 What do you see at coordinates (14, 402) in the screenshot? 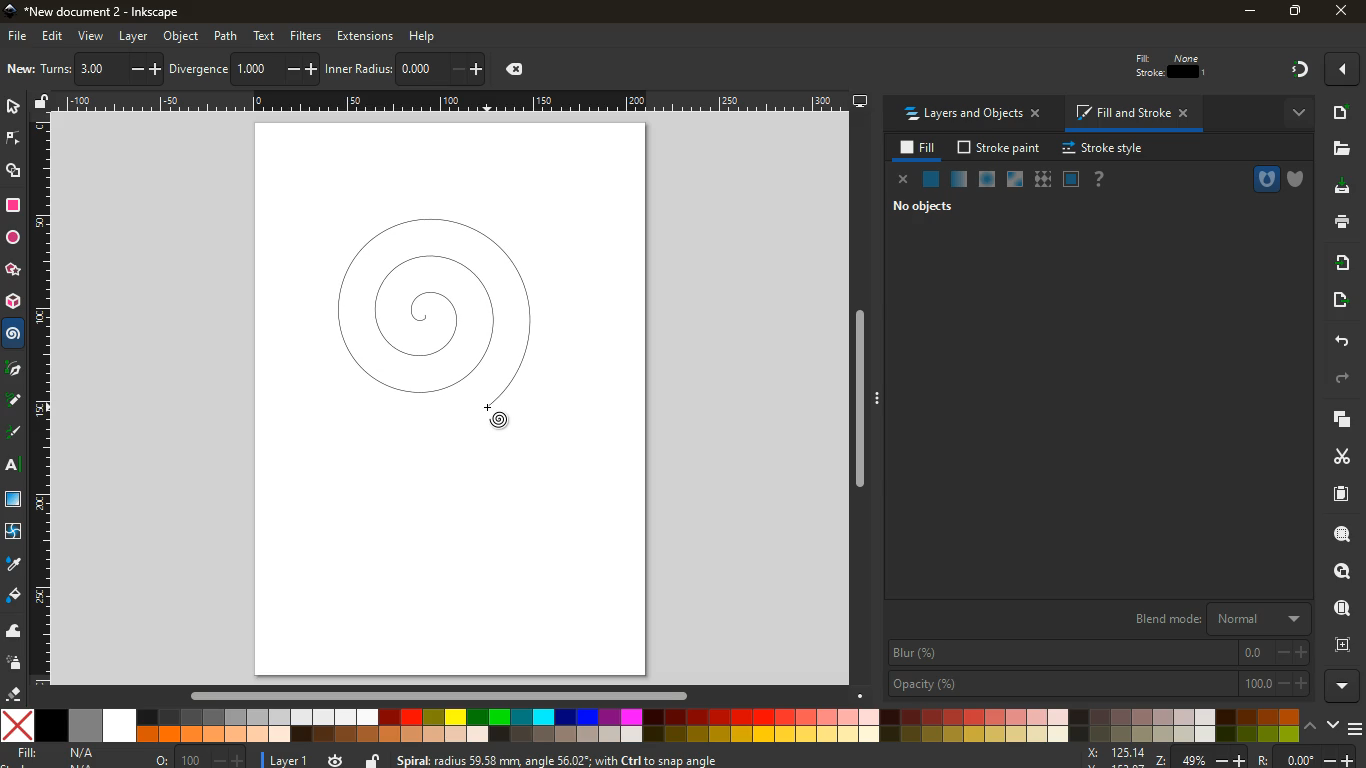
I see `` at bounding box center [14, 402].